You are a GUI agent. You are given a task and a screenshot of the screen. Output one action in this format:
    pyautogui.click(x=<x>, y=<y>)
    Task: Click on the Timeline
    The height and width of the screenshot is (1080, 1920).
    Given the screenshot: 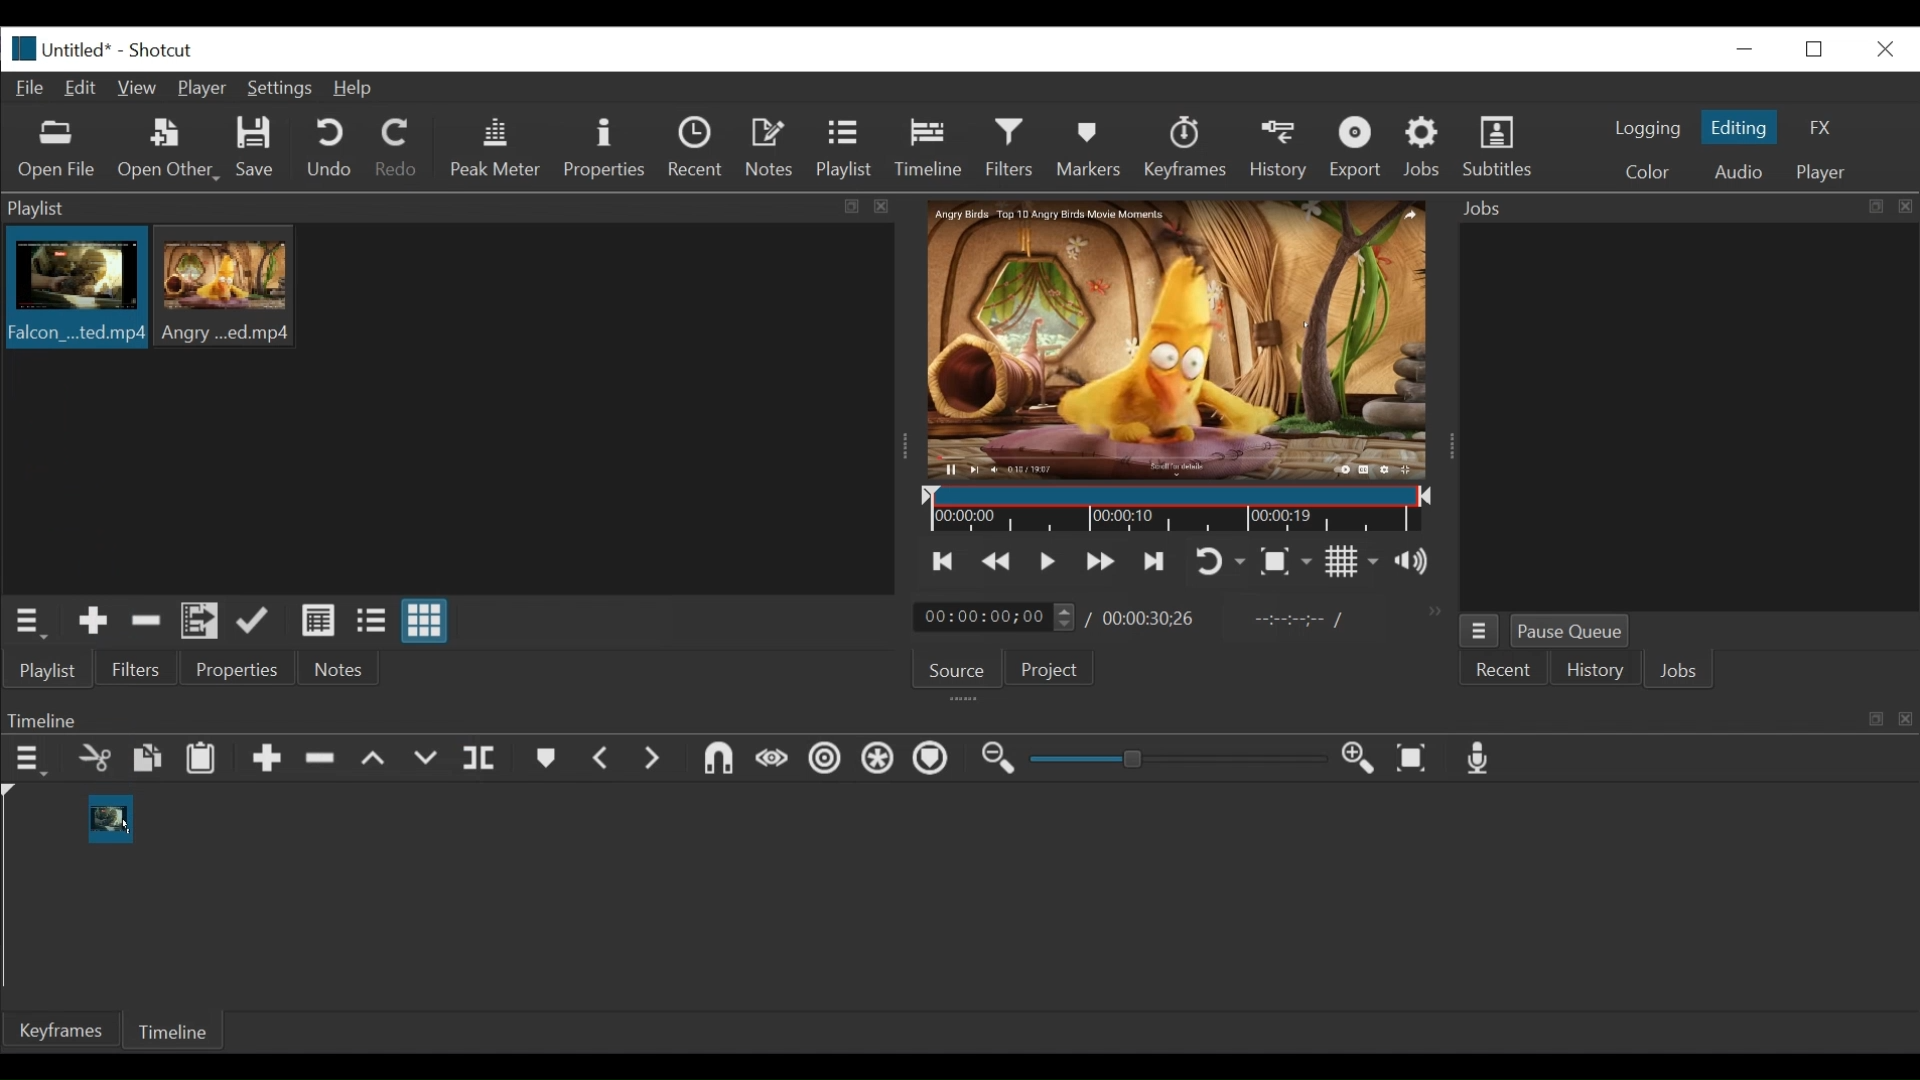 What is the action you would take?
    pyautogui.click(x=1179, y=510)
    